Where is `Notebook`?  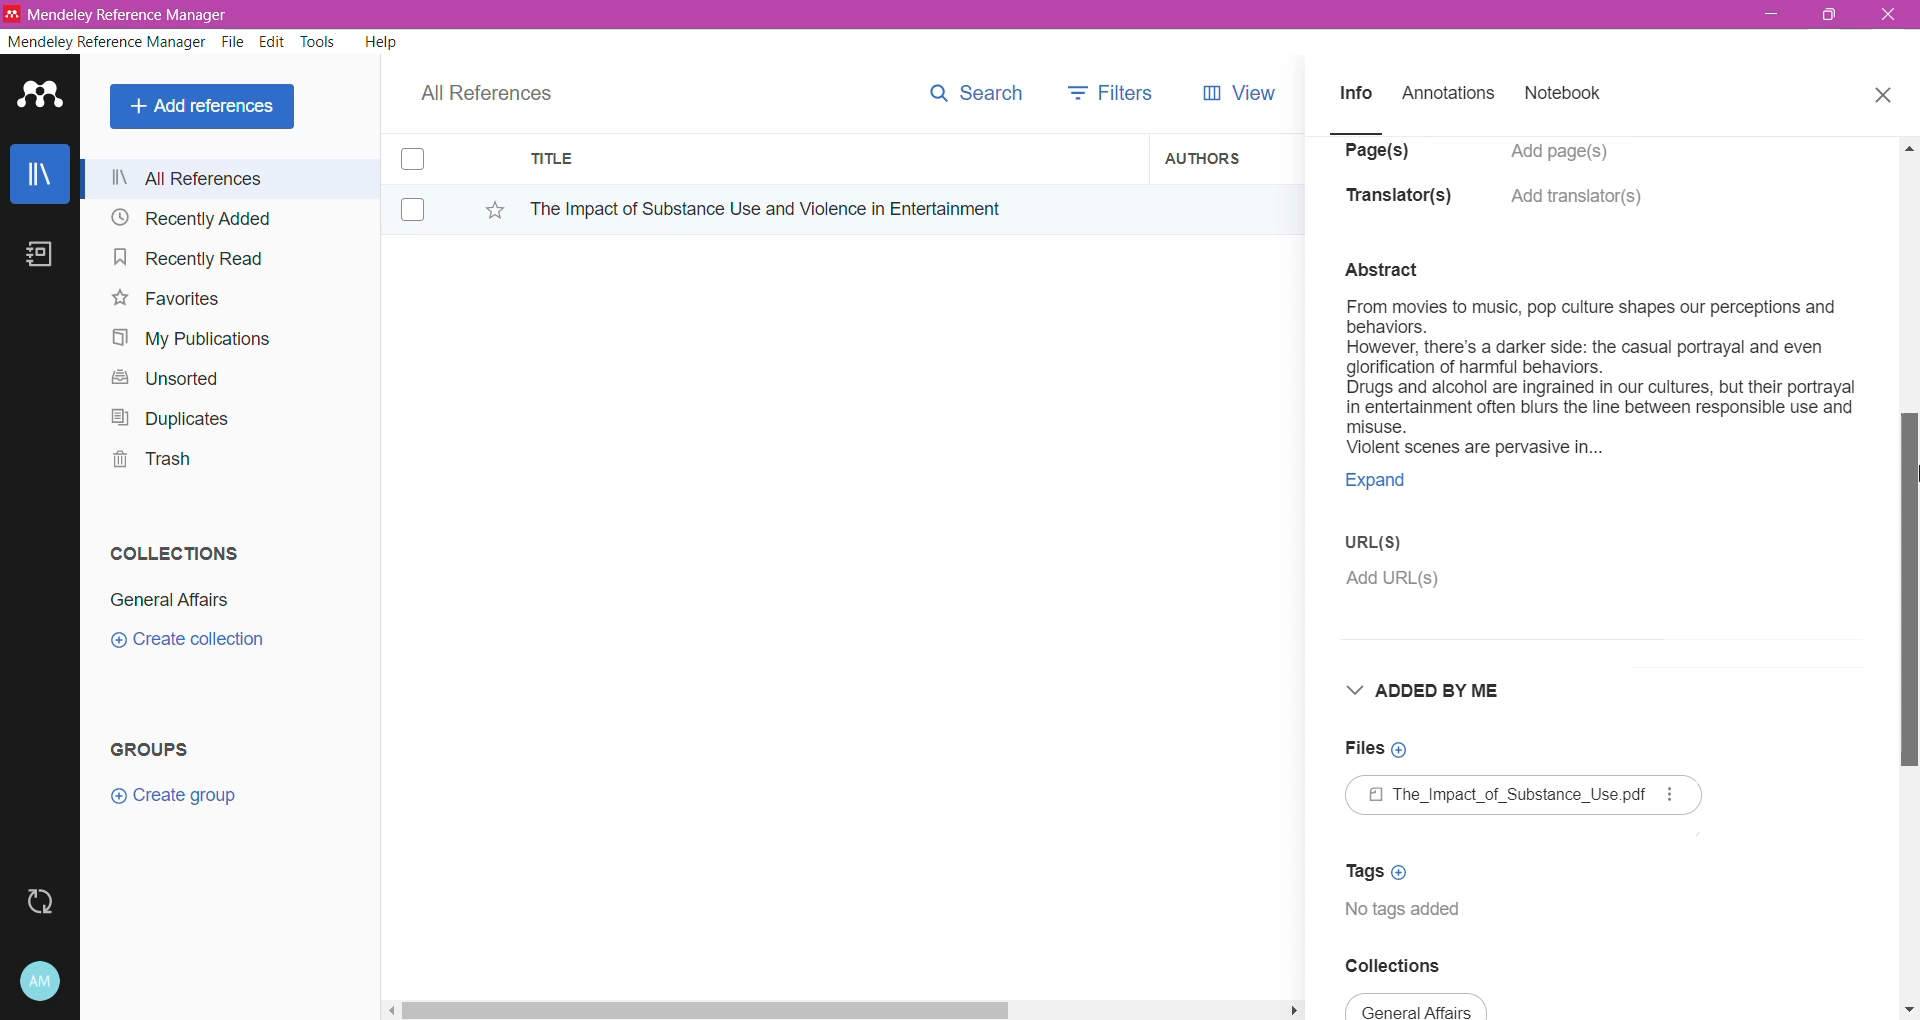
Notebook is located at coordinates (1569, 95).